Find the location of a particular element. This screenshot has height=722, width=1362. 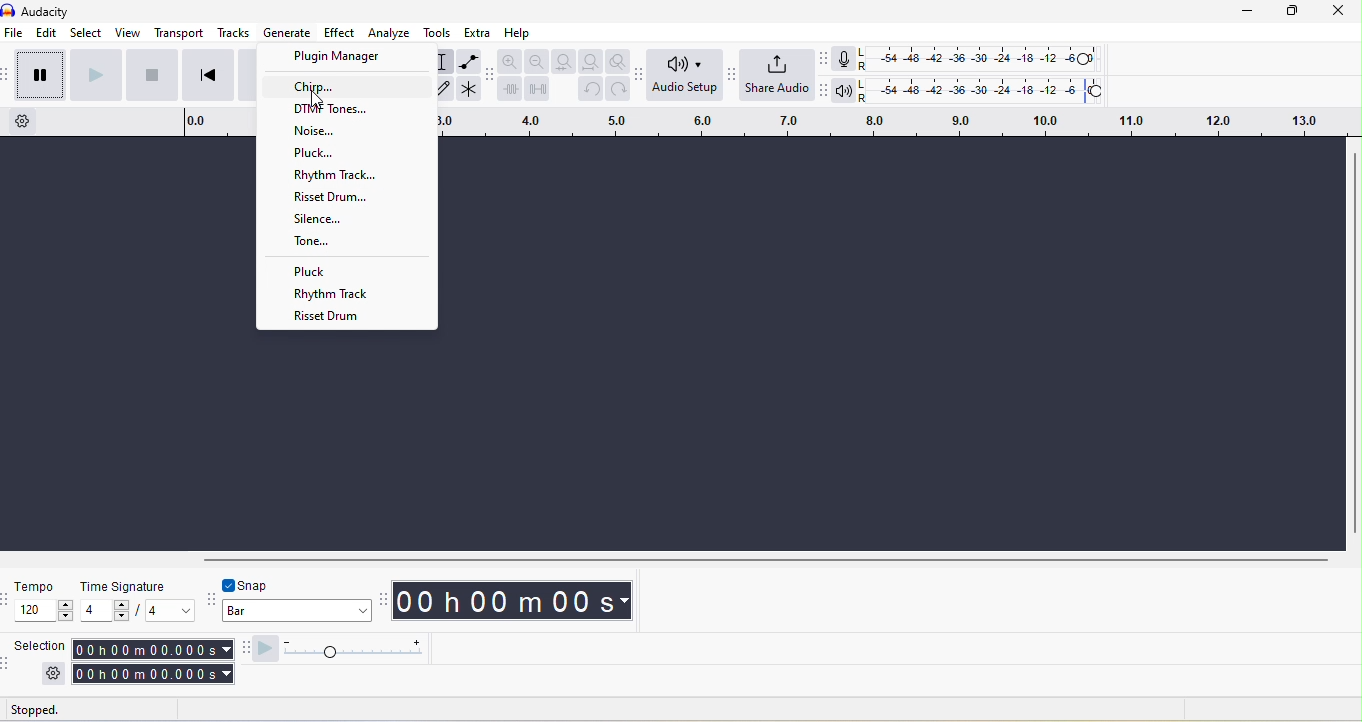

stop is located at coordinates (153, 76).